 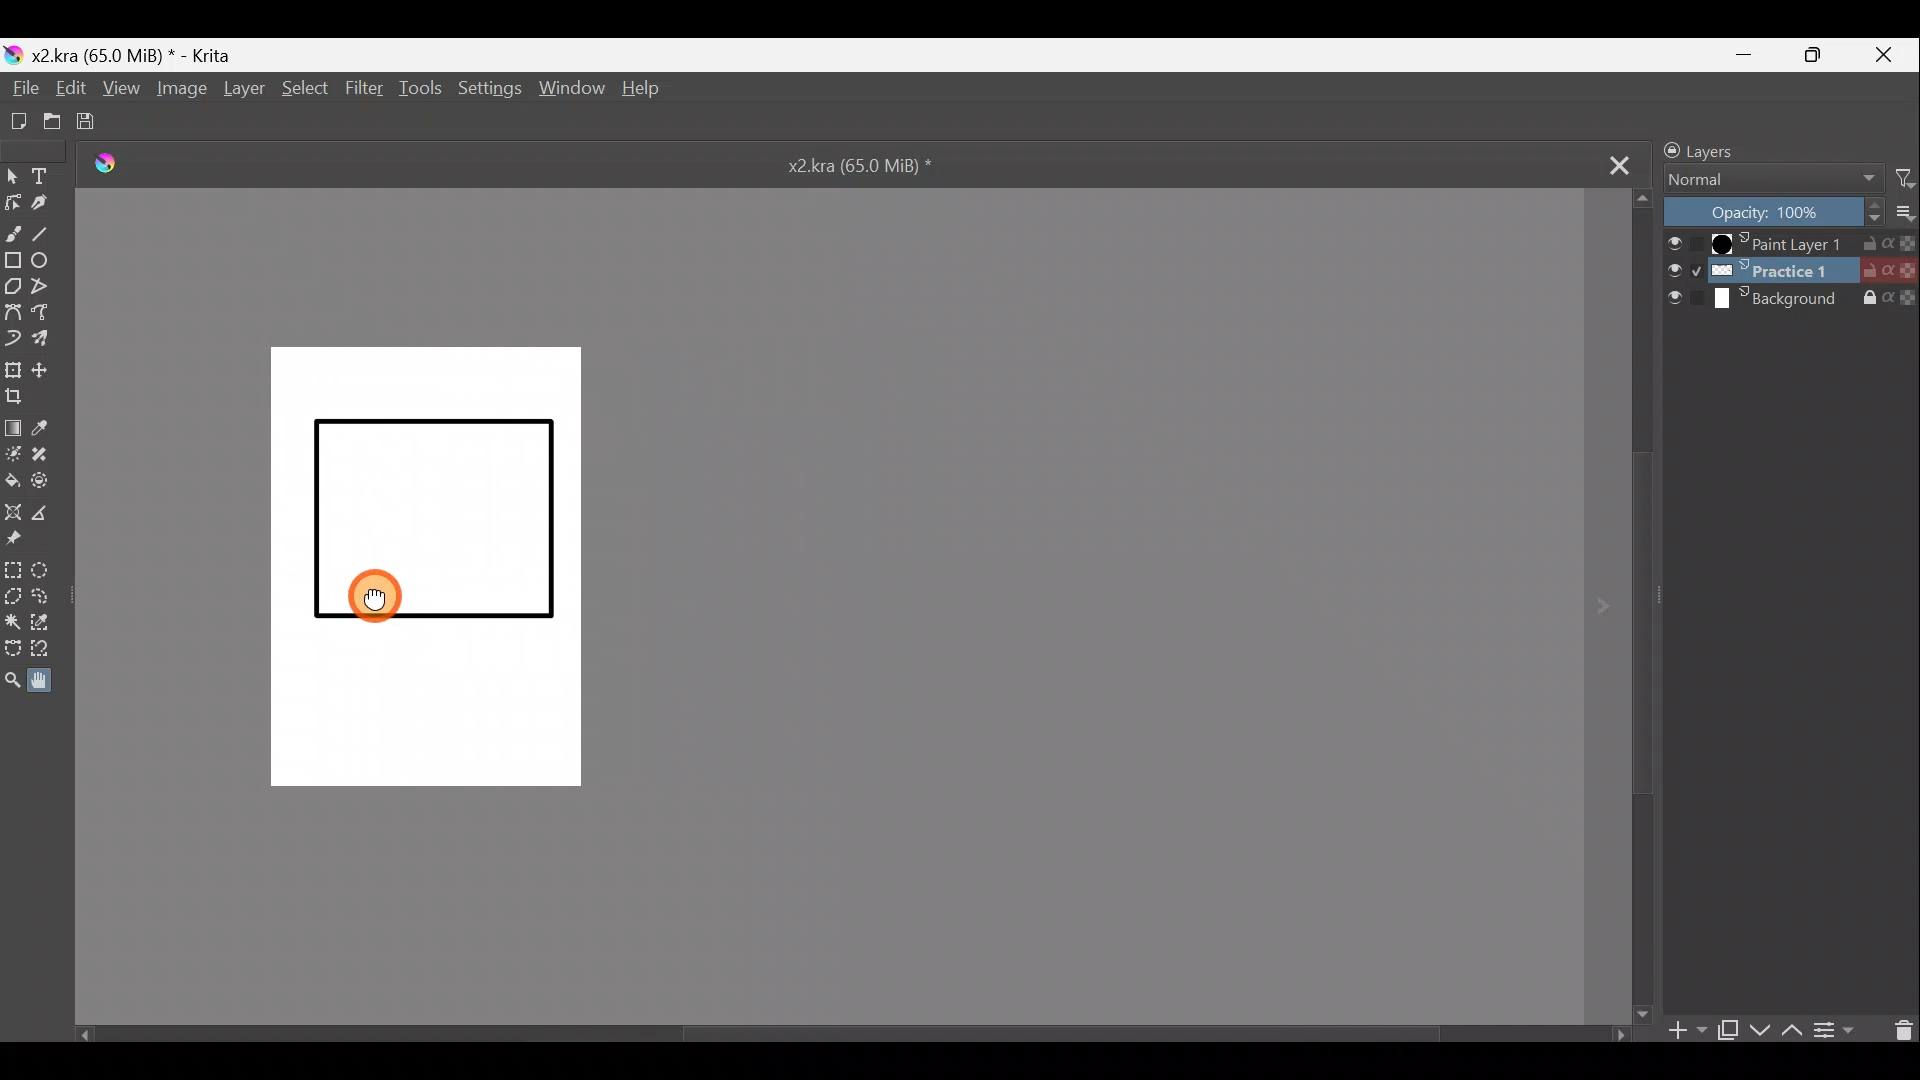 I want to click on Edit, so click(x=65, y=86).